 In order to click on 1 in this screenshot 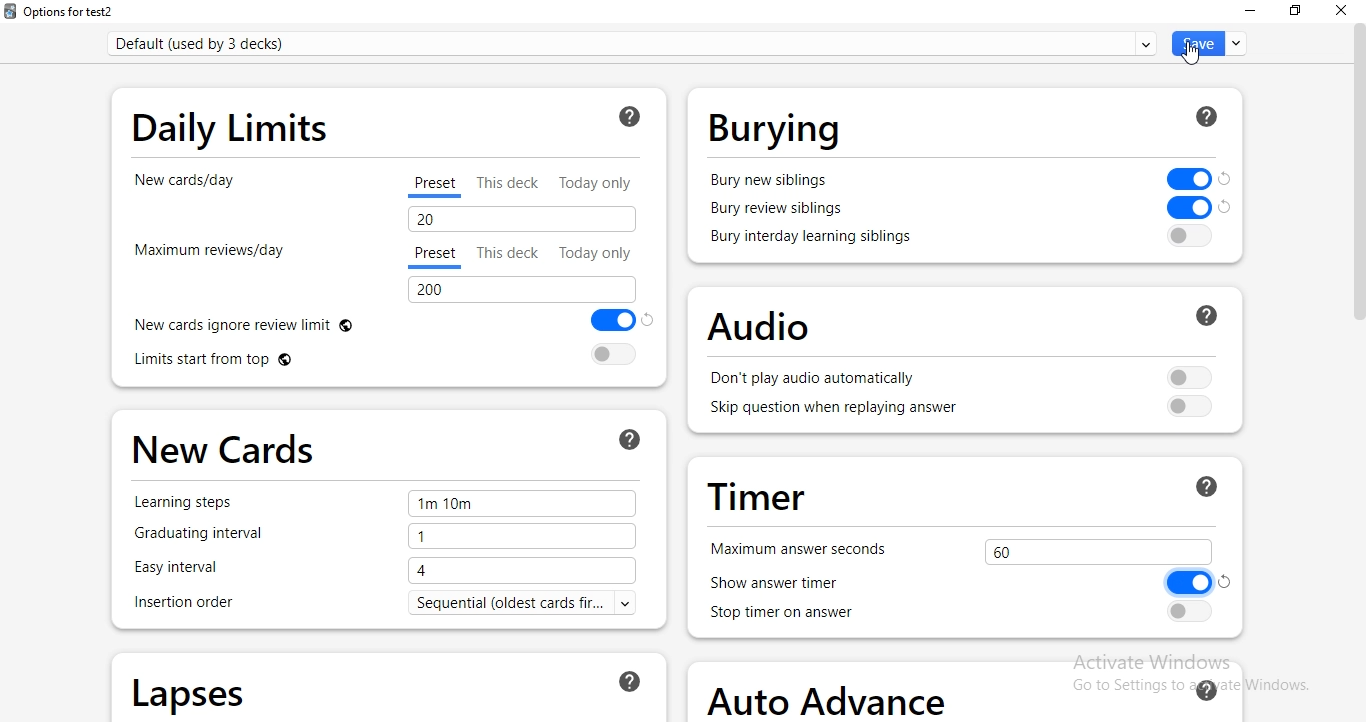, I will do `click(524, 536)`.